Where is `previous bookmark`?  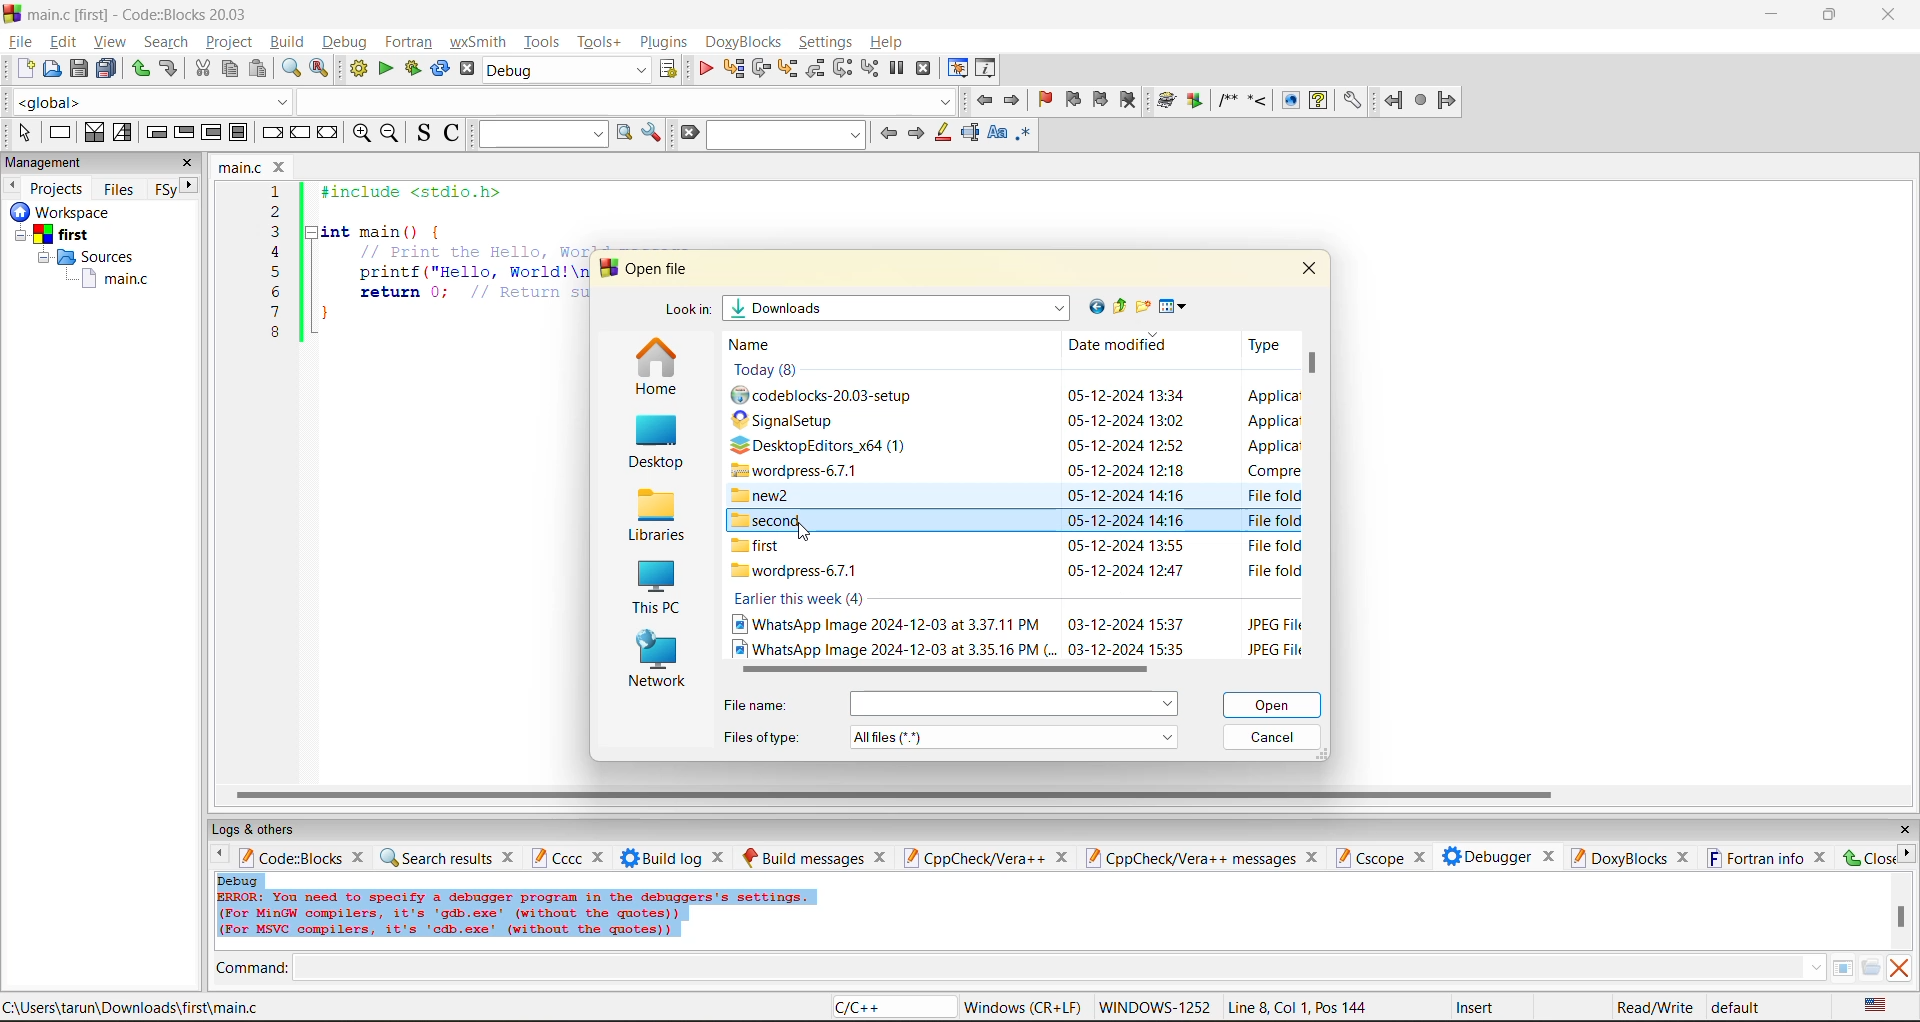 previous bookmark is located at coordinates (1073, 99).